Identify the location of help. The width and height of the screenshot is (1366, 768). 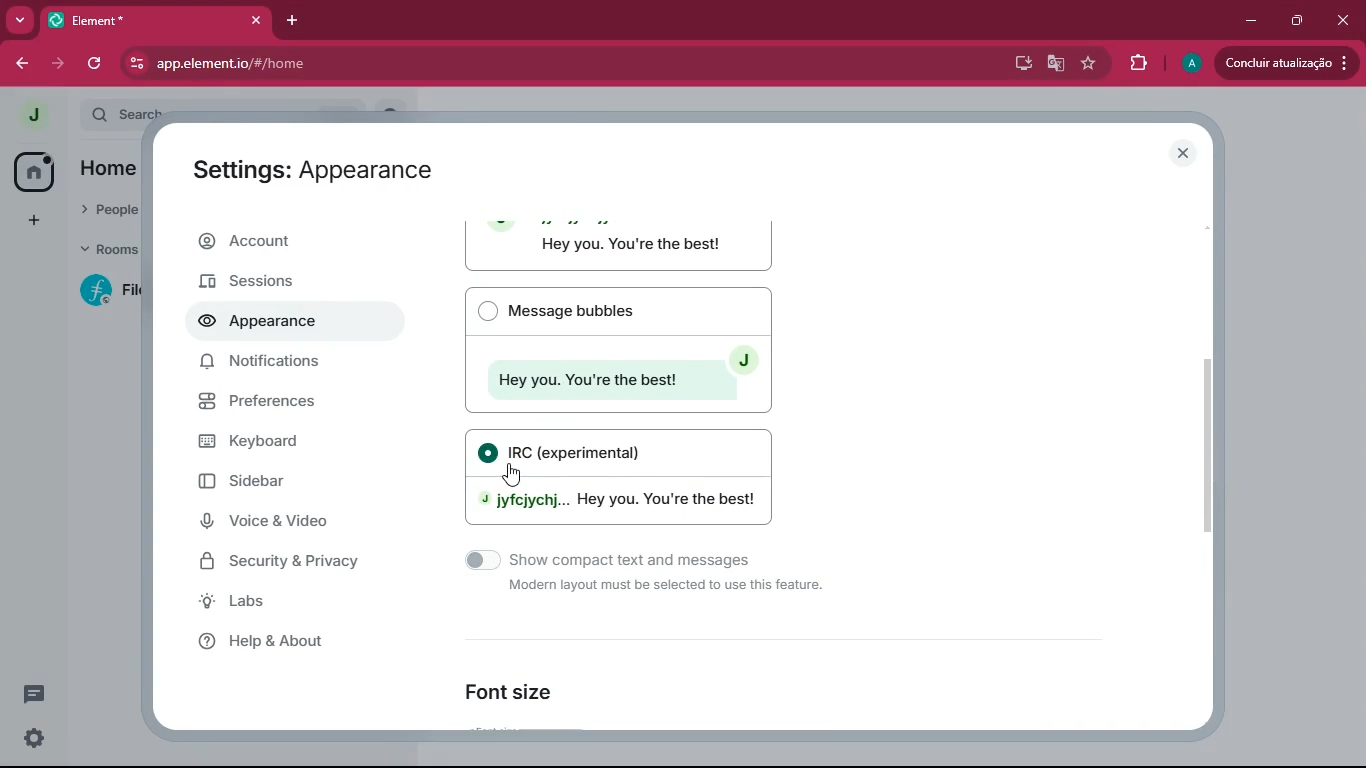
(301, 640).